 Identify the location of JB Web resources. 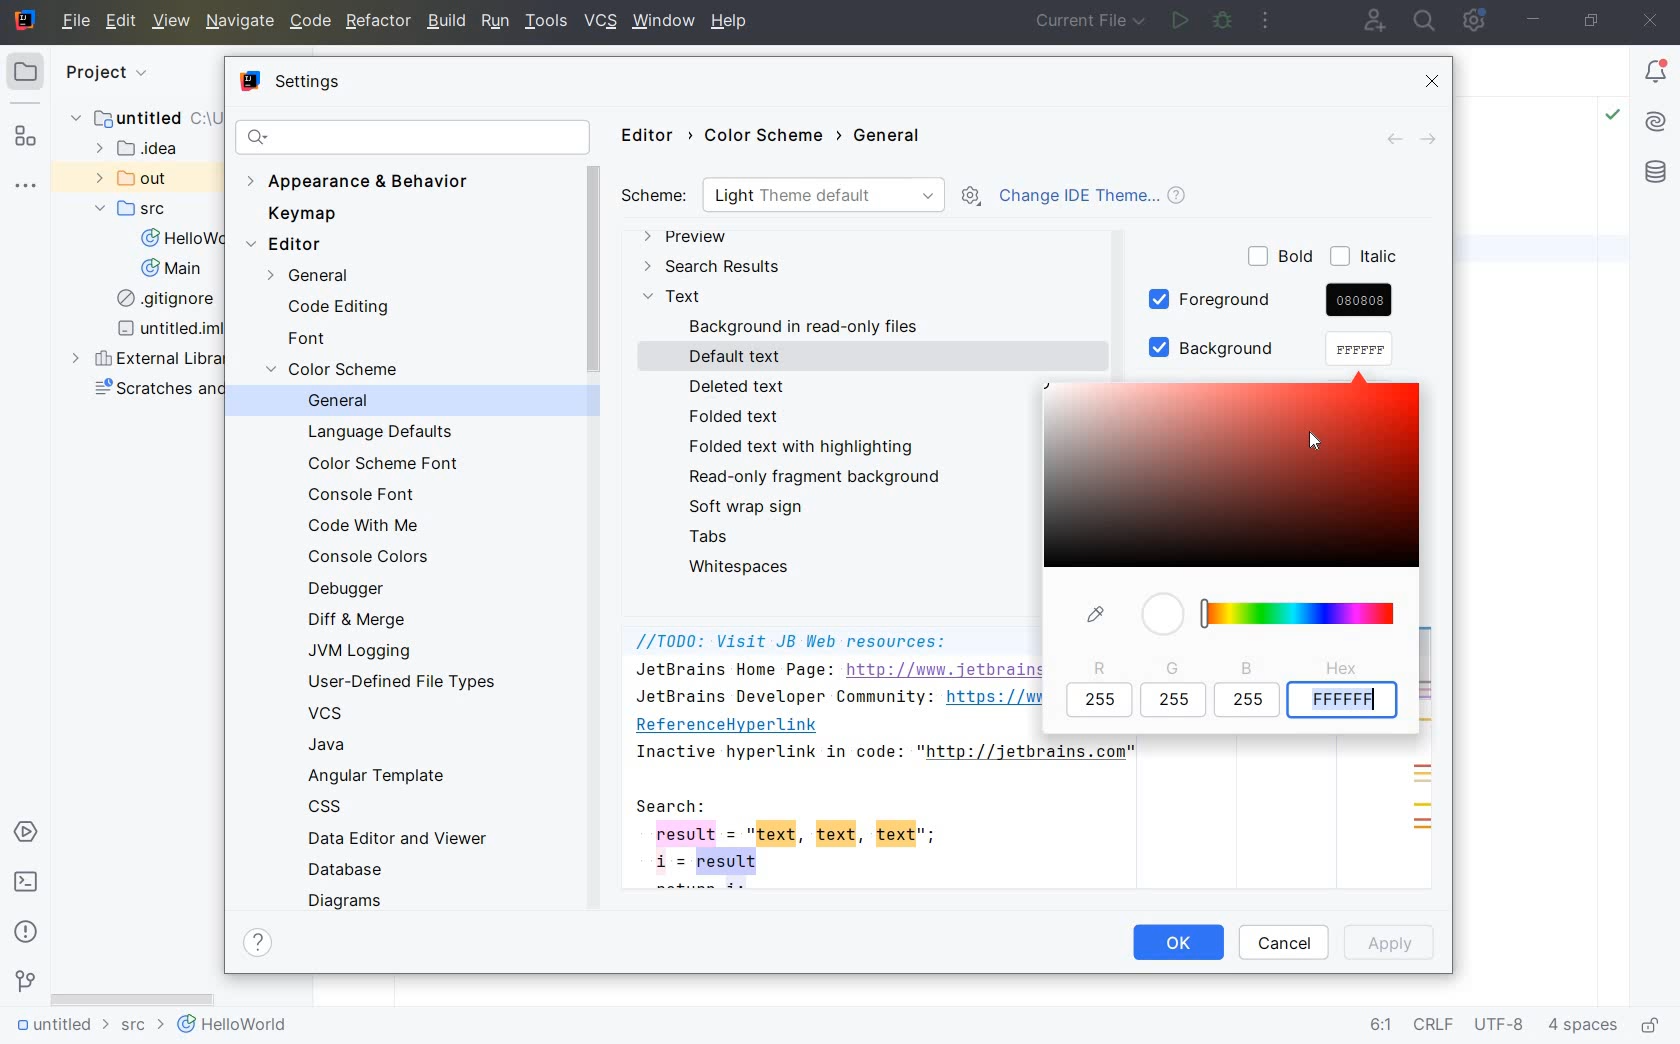
(831, 761).